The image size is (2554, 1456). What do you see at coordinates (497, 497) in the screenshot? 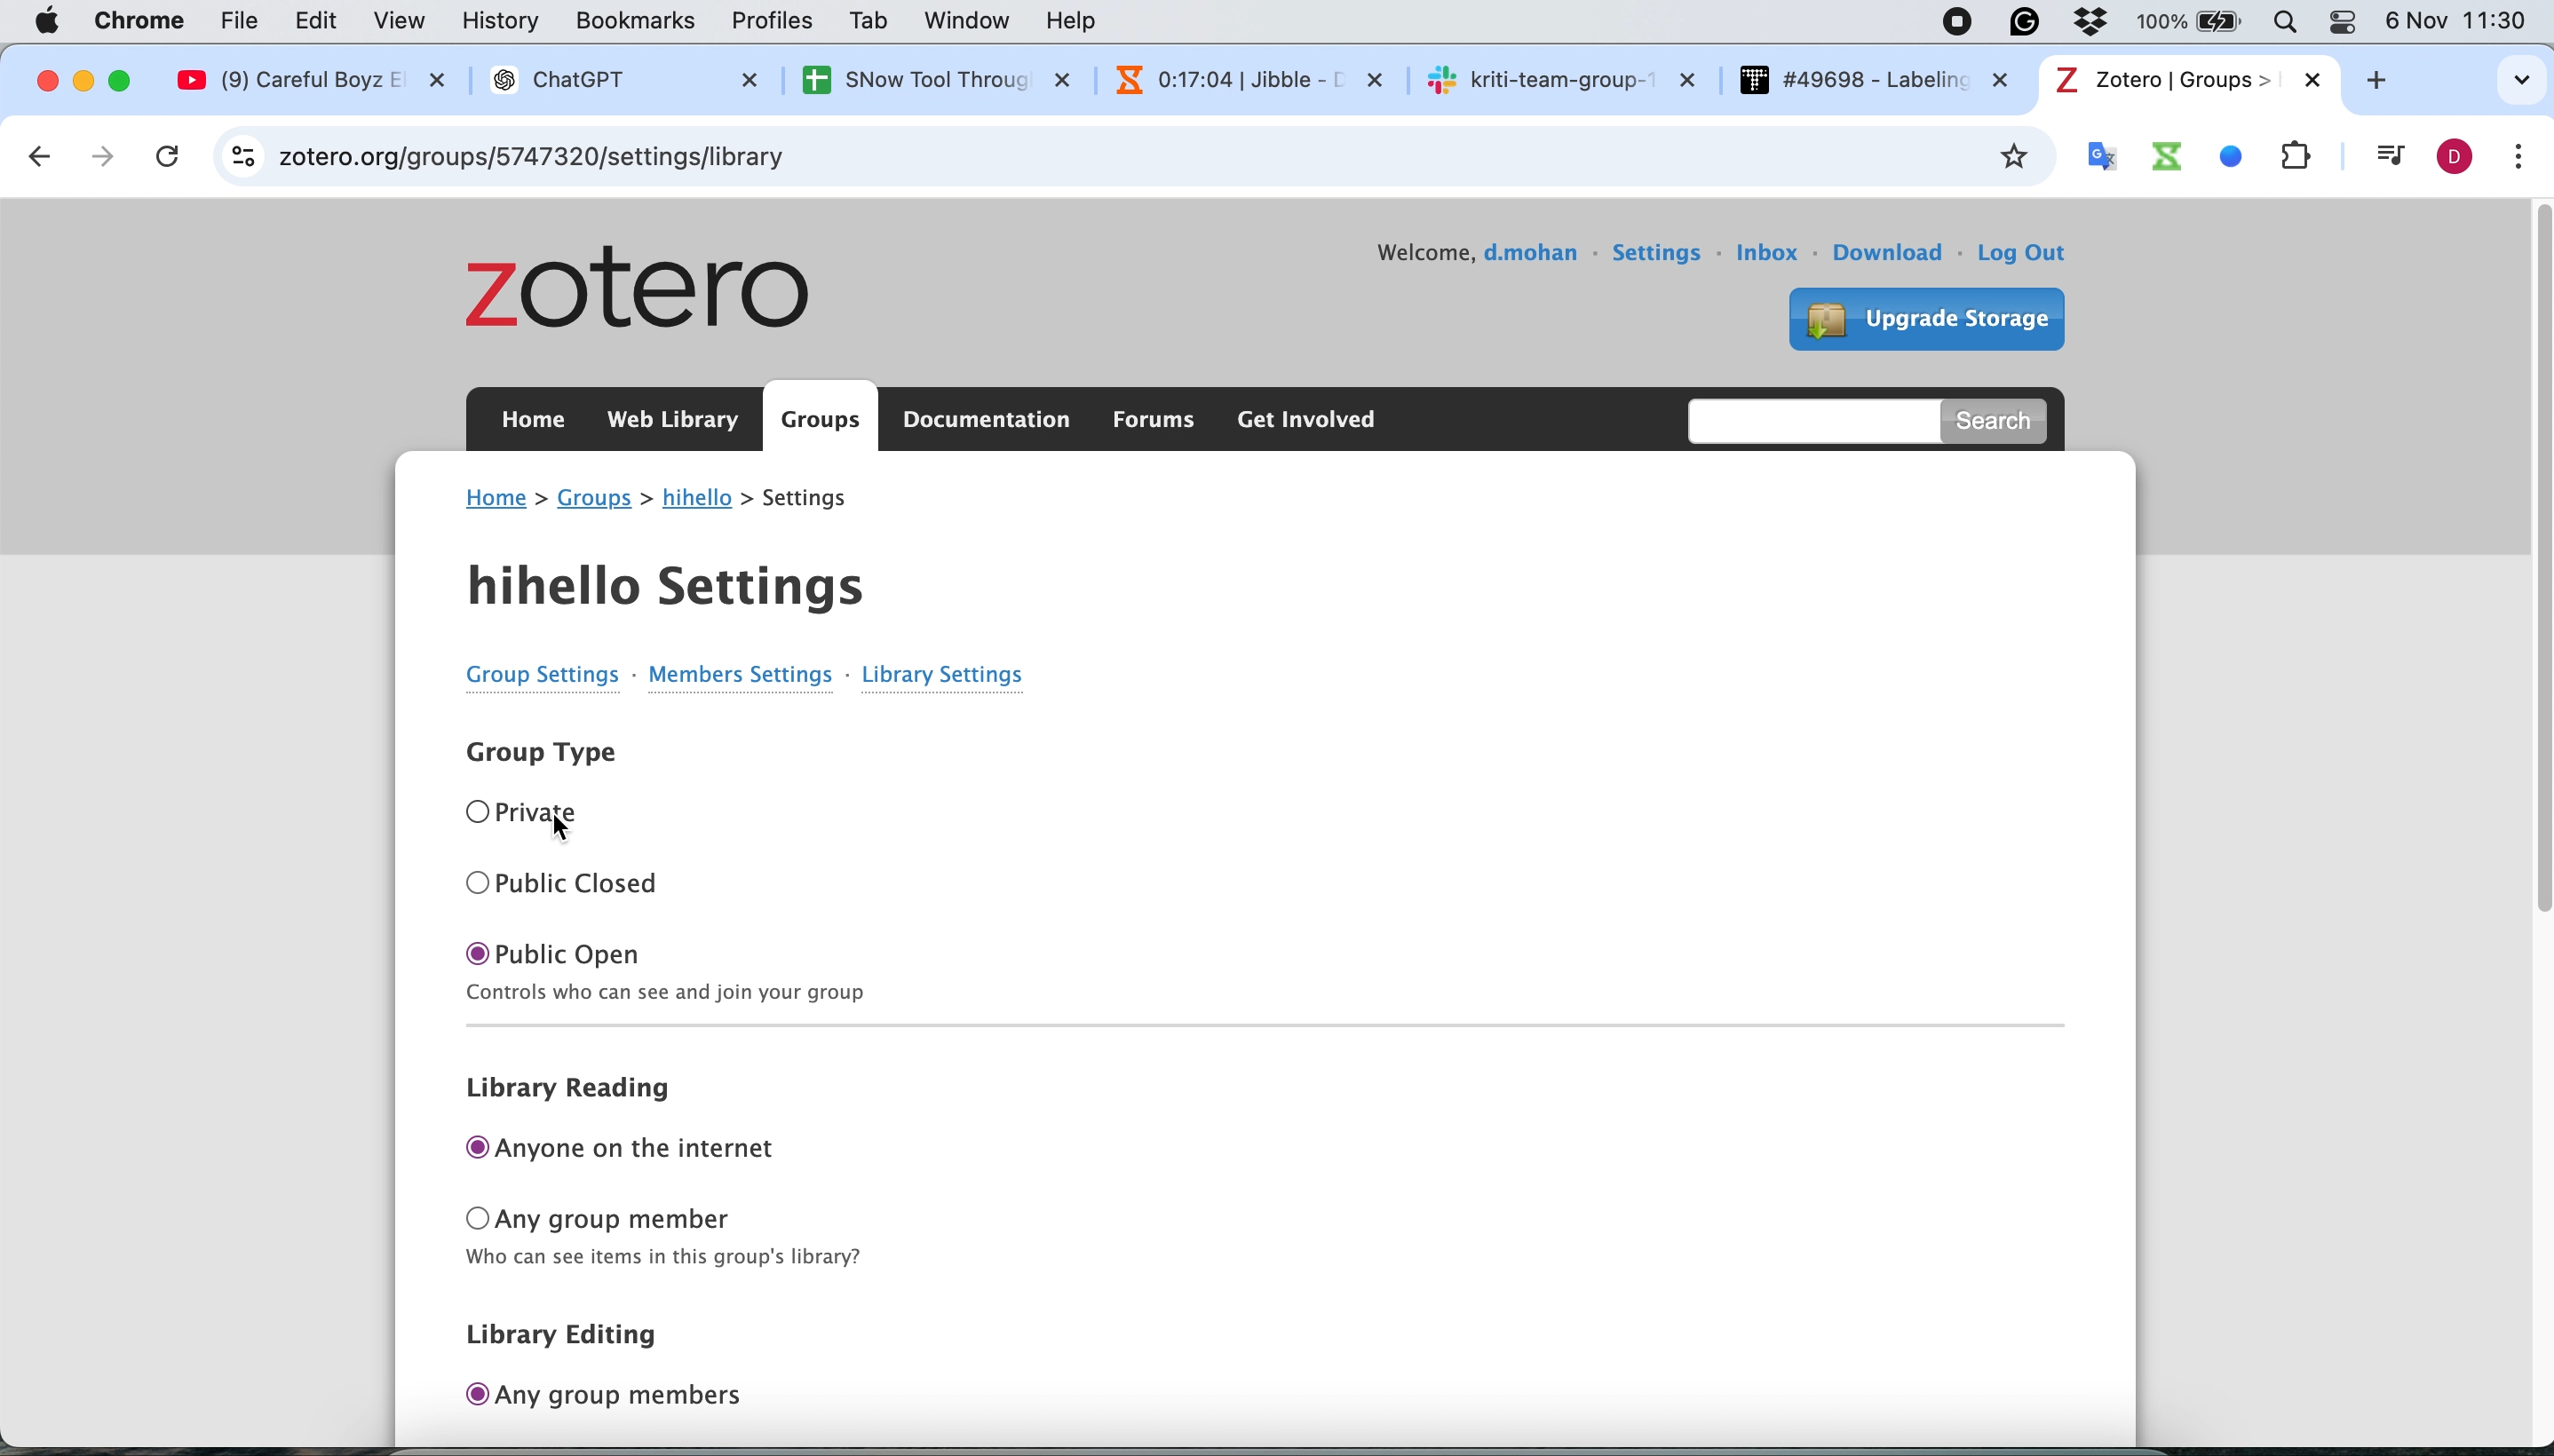
I see `home` at bounding box center [497, 497].